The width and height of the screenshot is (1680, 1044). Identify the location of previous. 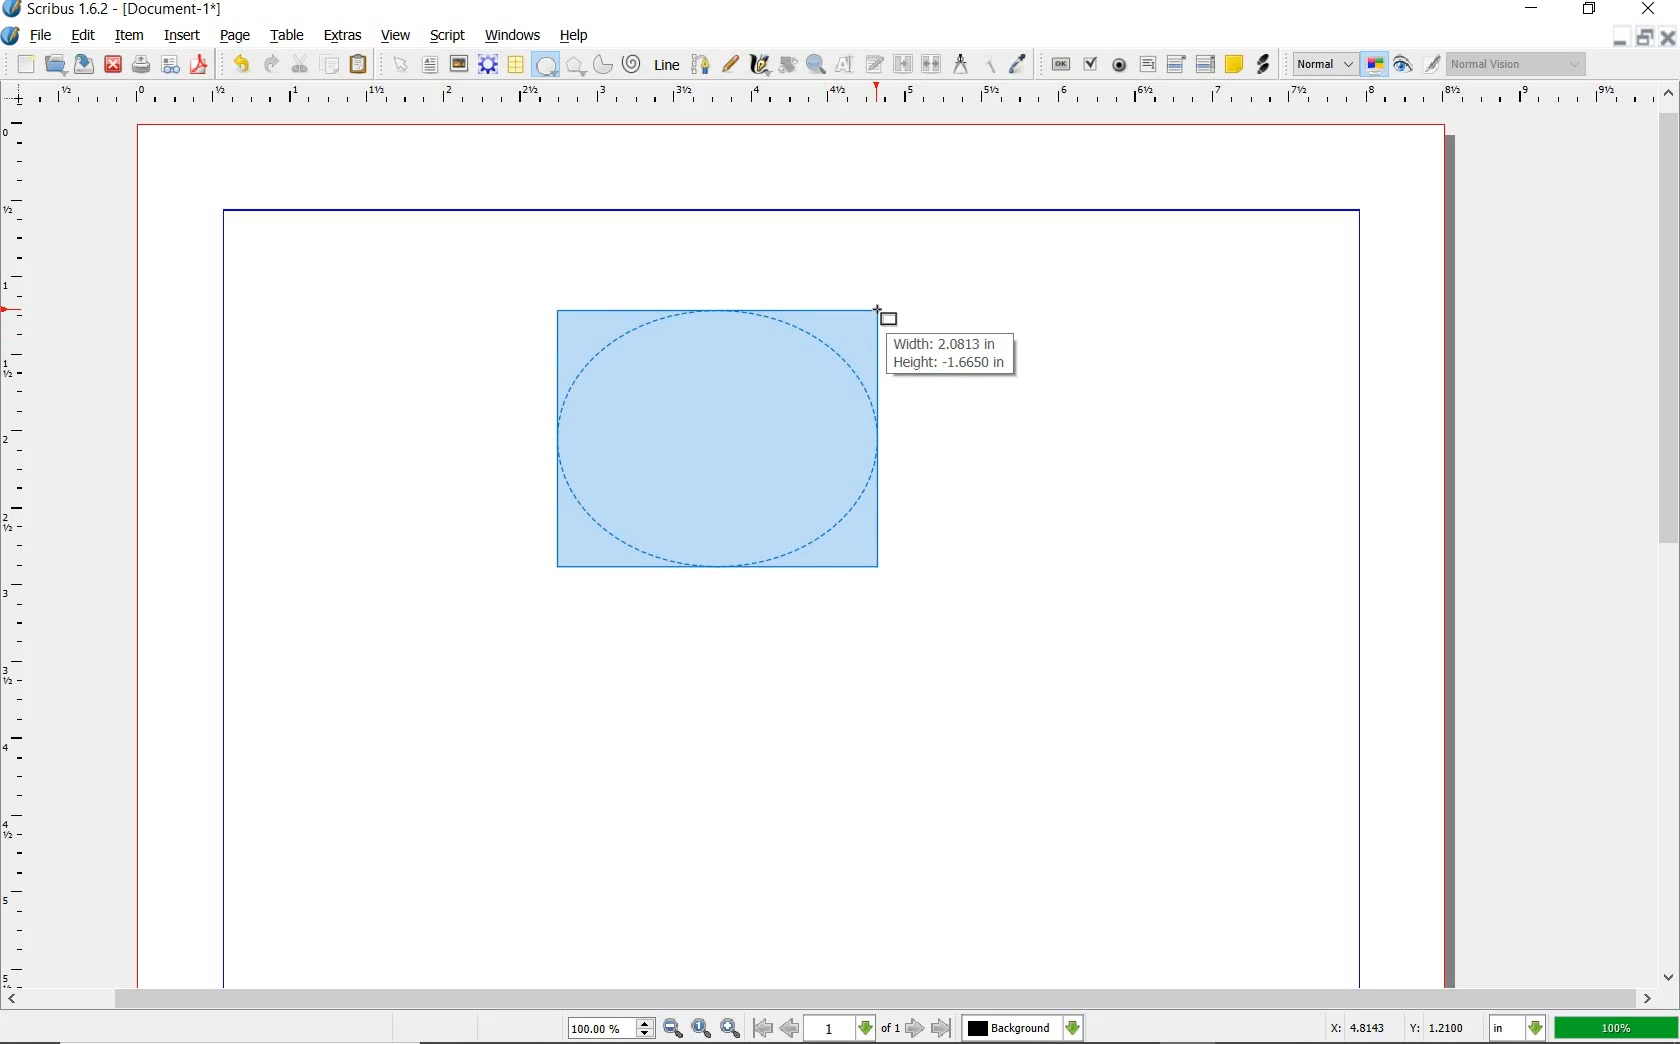
(791, 1028).